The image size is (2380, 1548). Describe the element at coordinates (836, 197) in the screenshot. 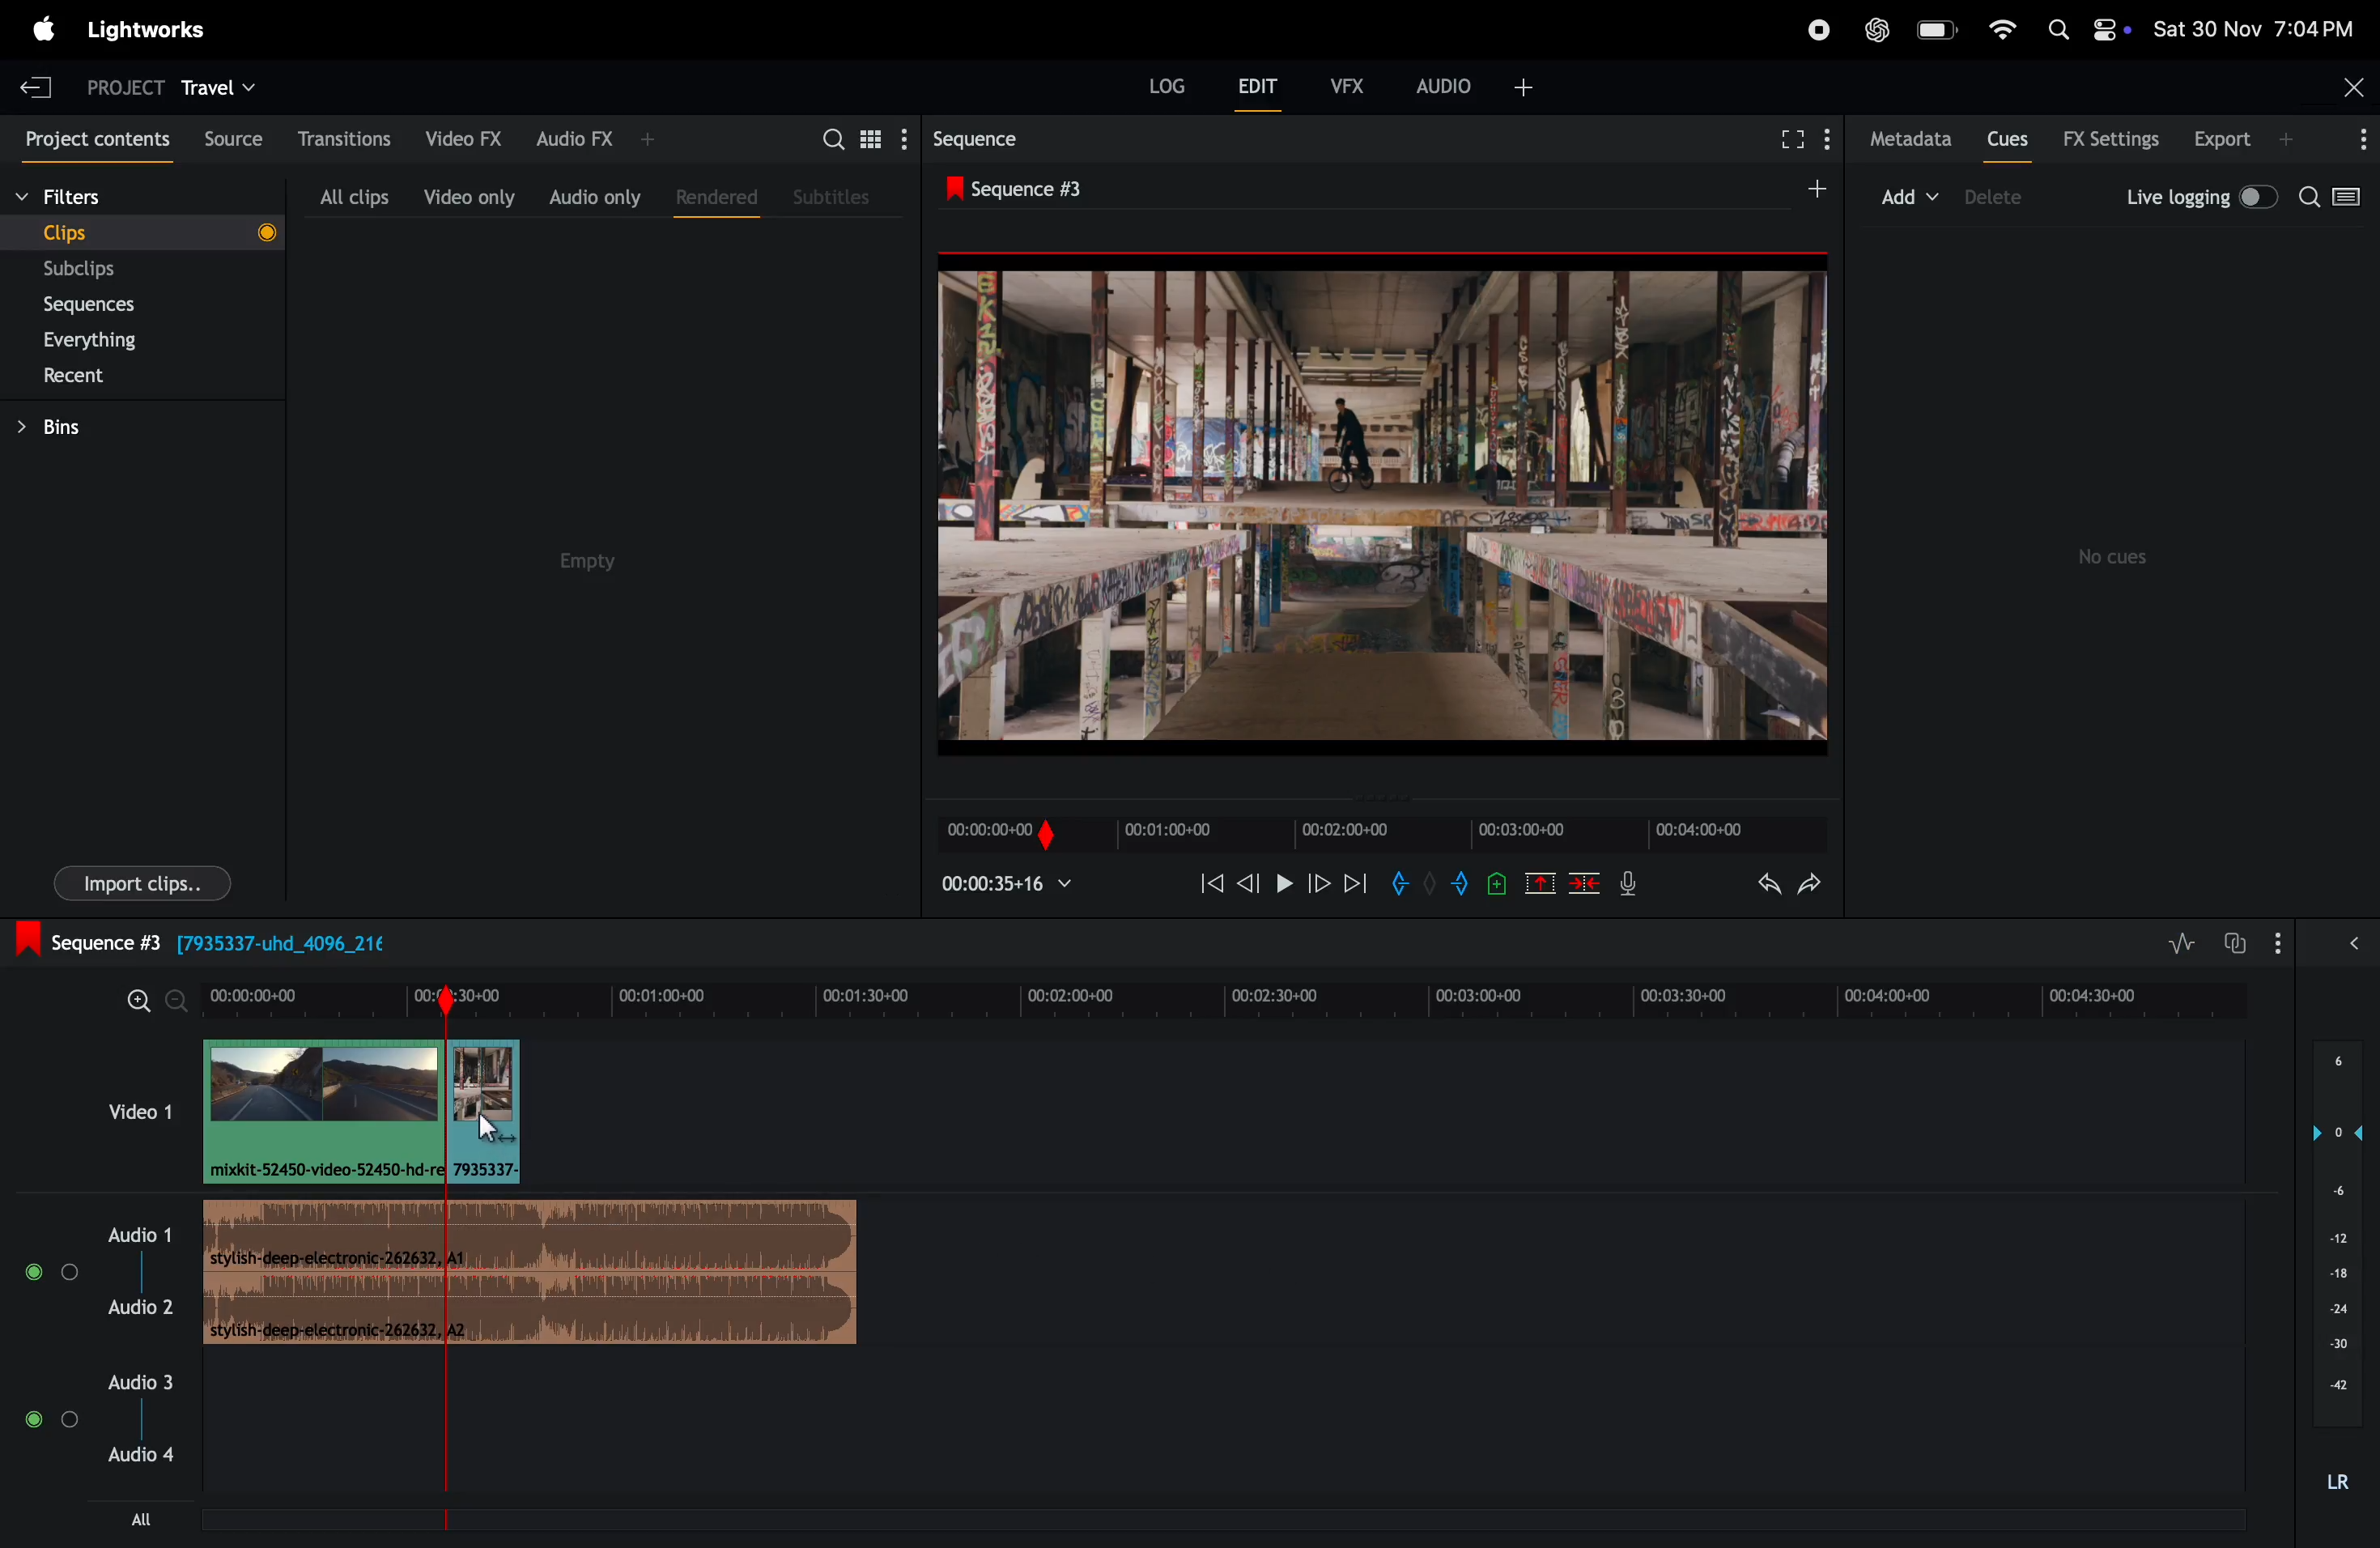

I see `subtitles` at that location.